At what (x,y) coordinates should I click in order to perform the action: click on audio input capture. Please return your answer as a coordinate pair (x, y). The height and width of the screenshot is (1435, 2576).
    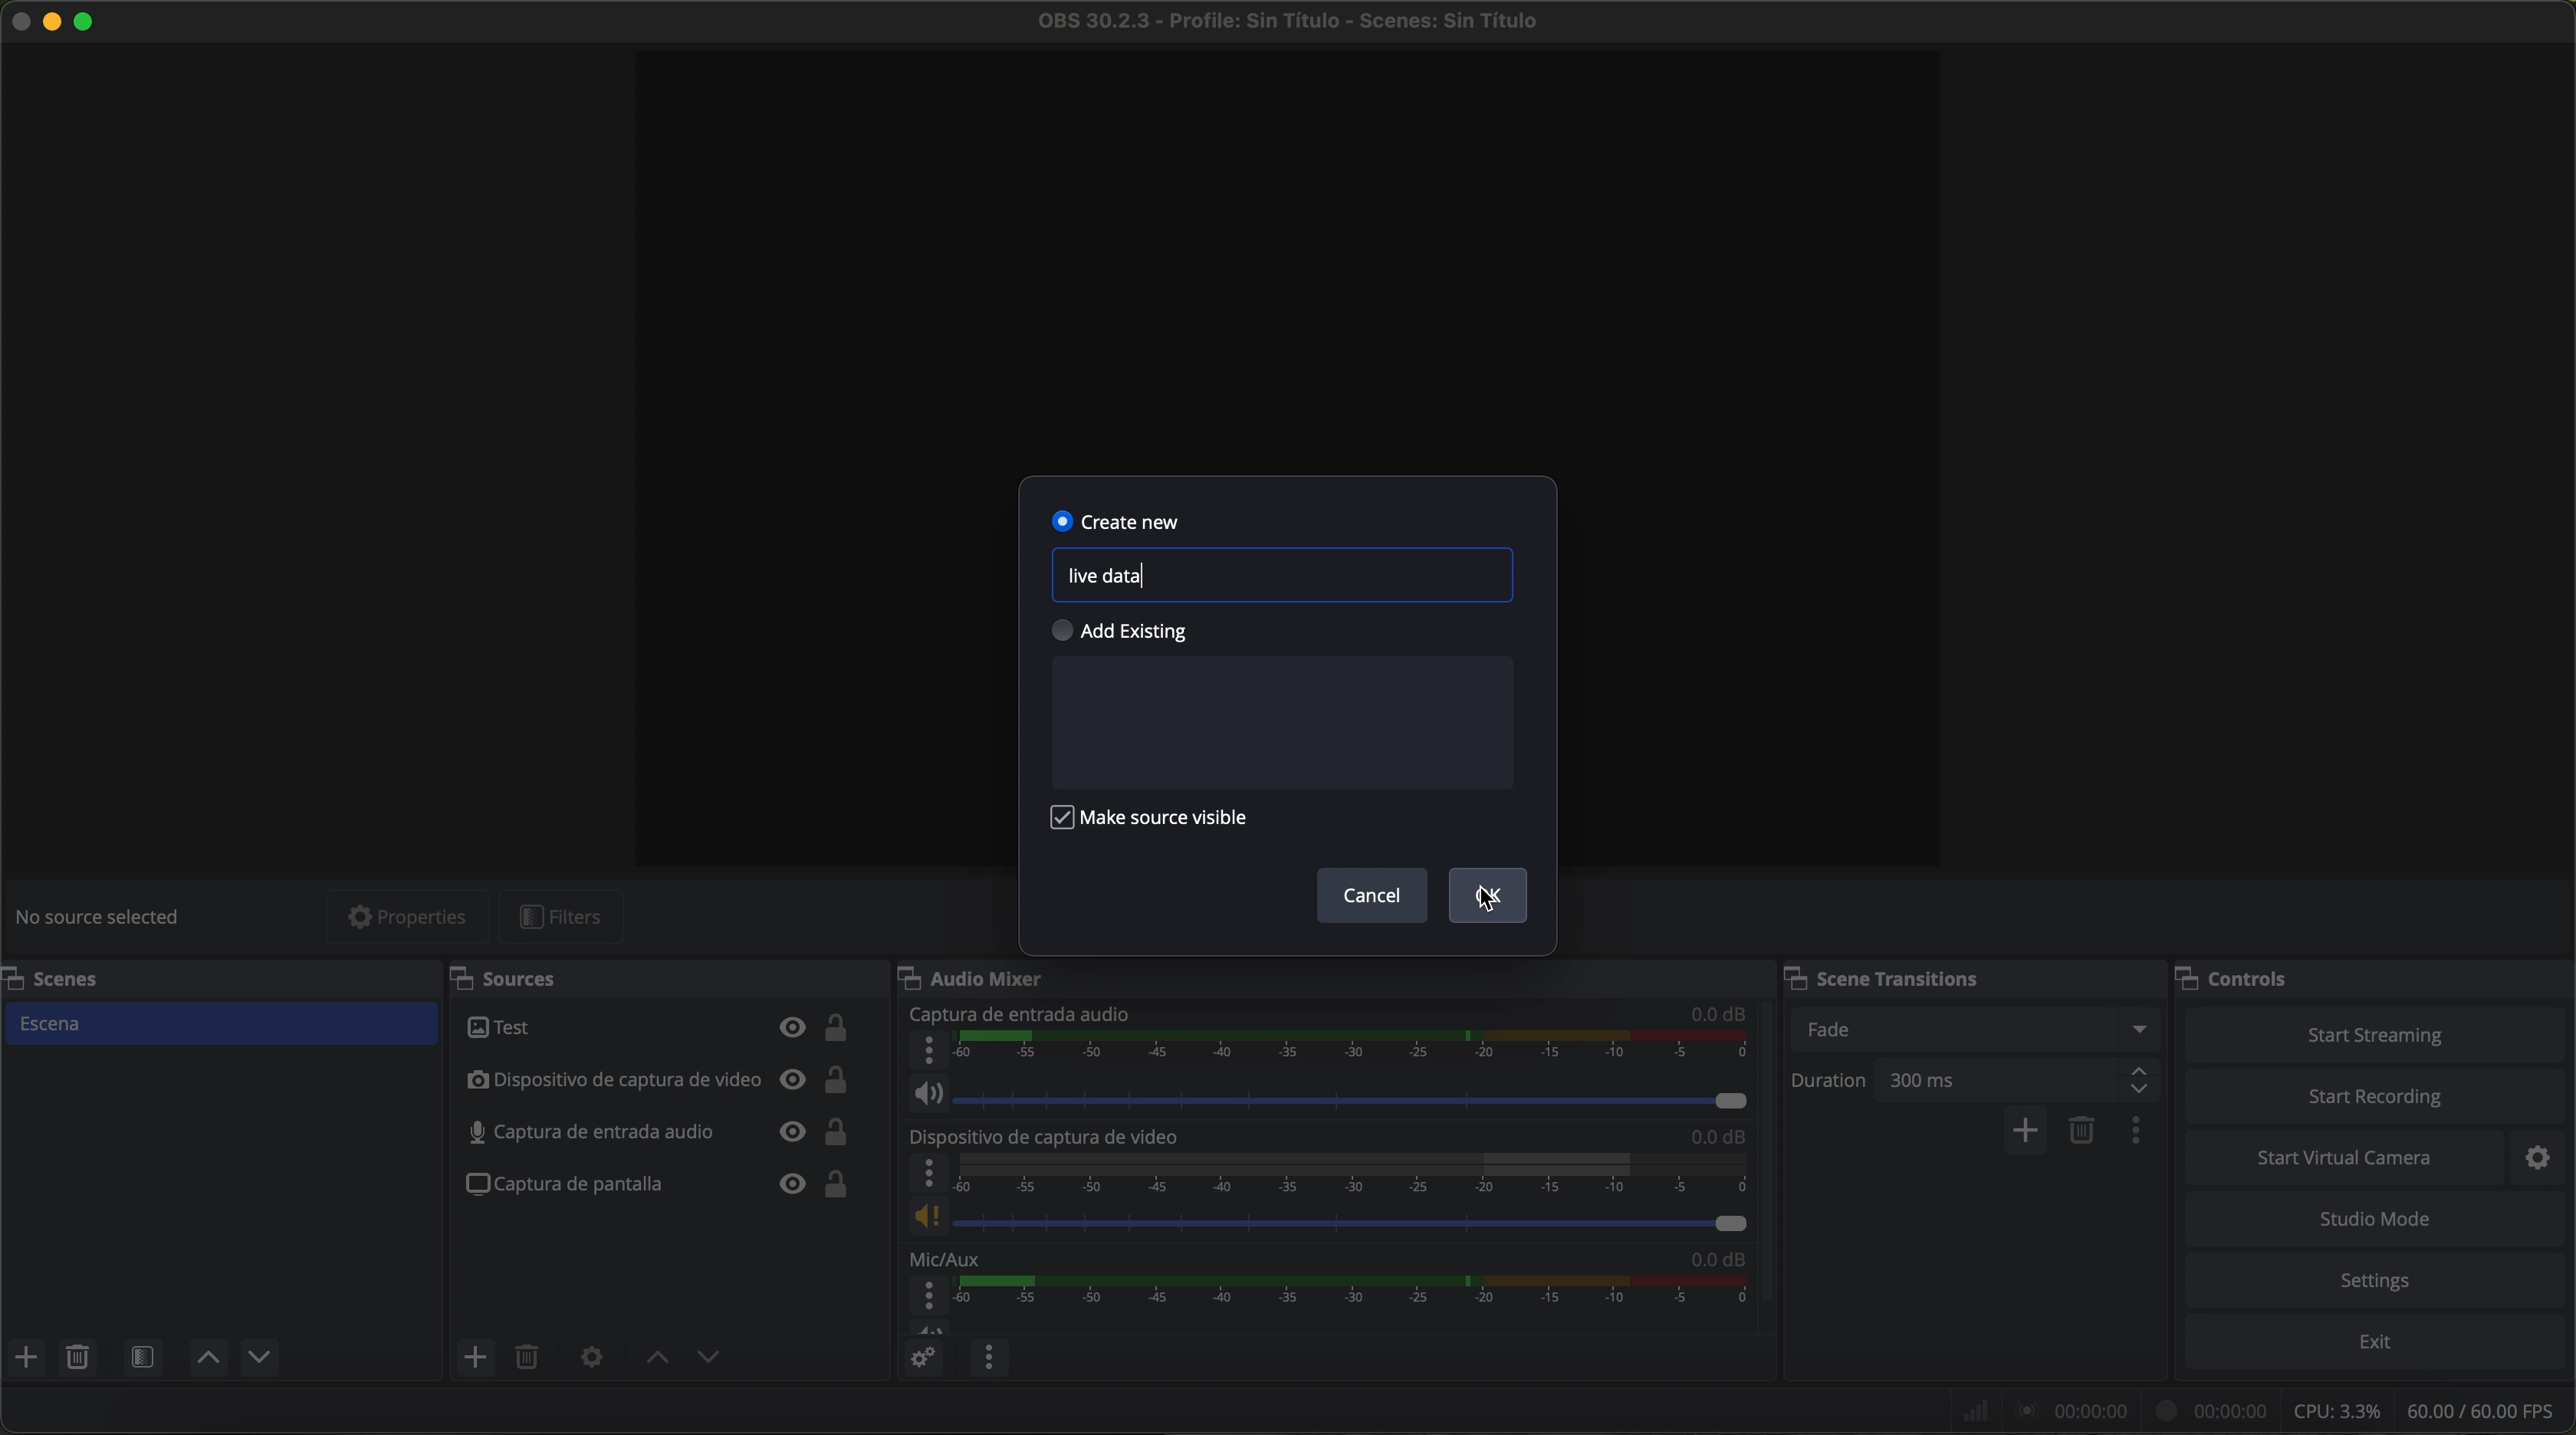
    Looking at the image, I should click on (1021, 1014).